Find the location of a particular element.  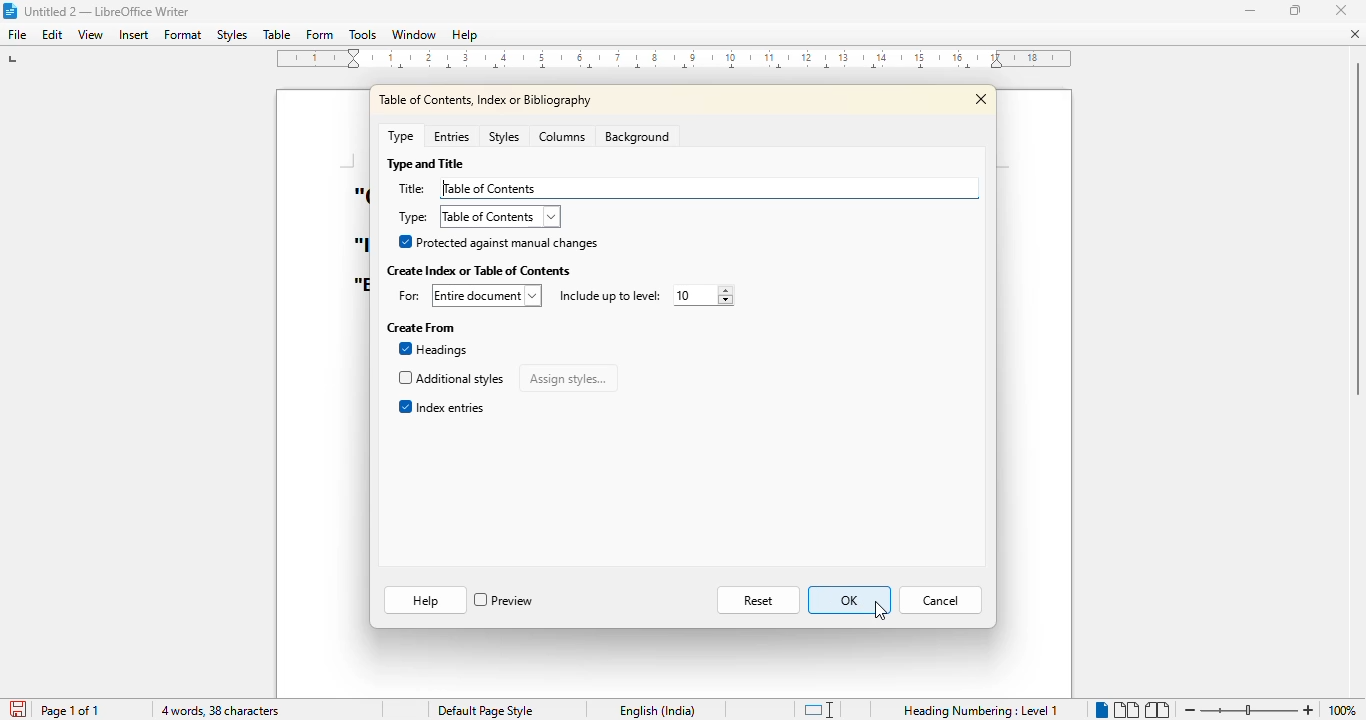

index entries is located at coordinates (441, 406).